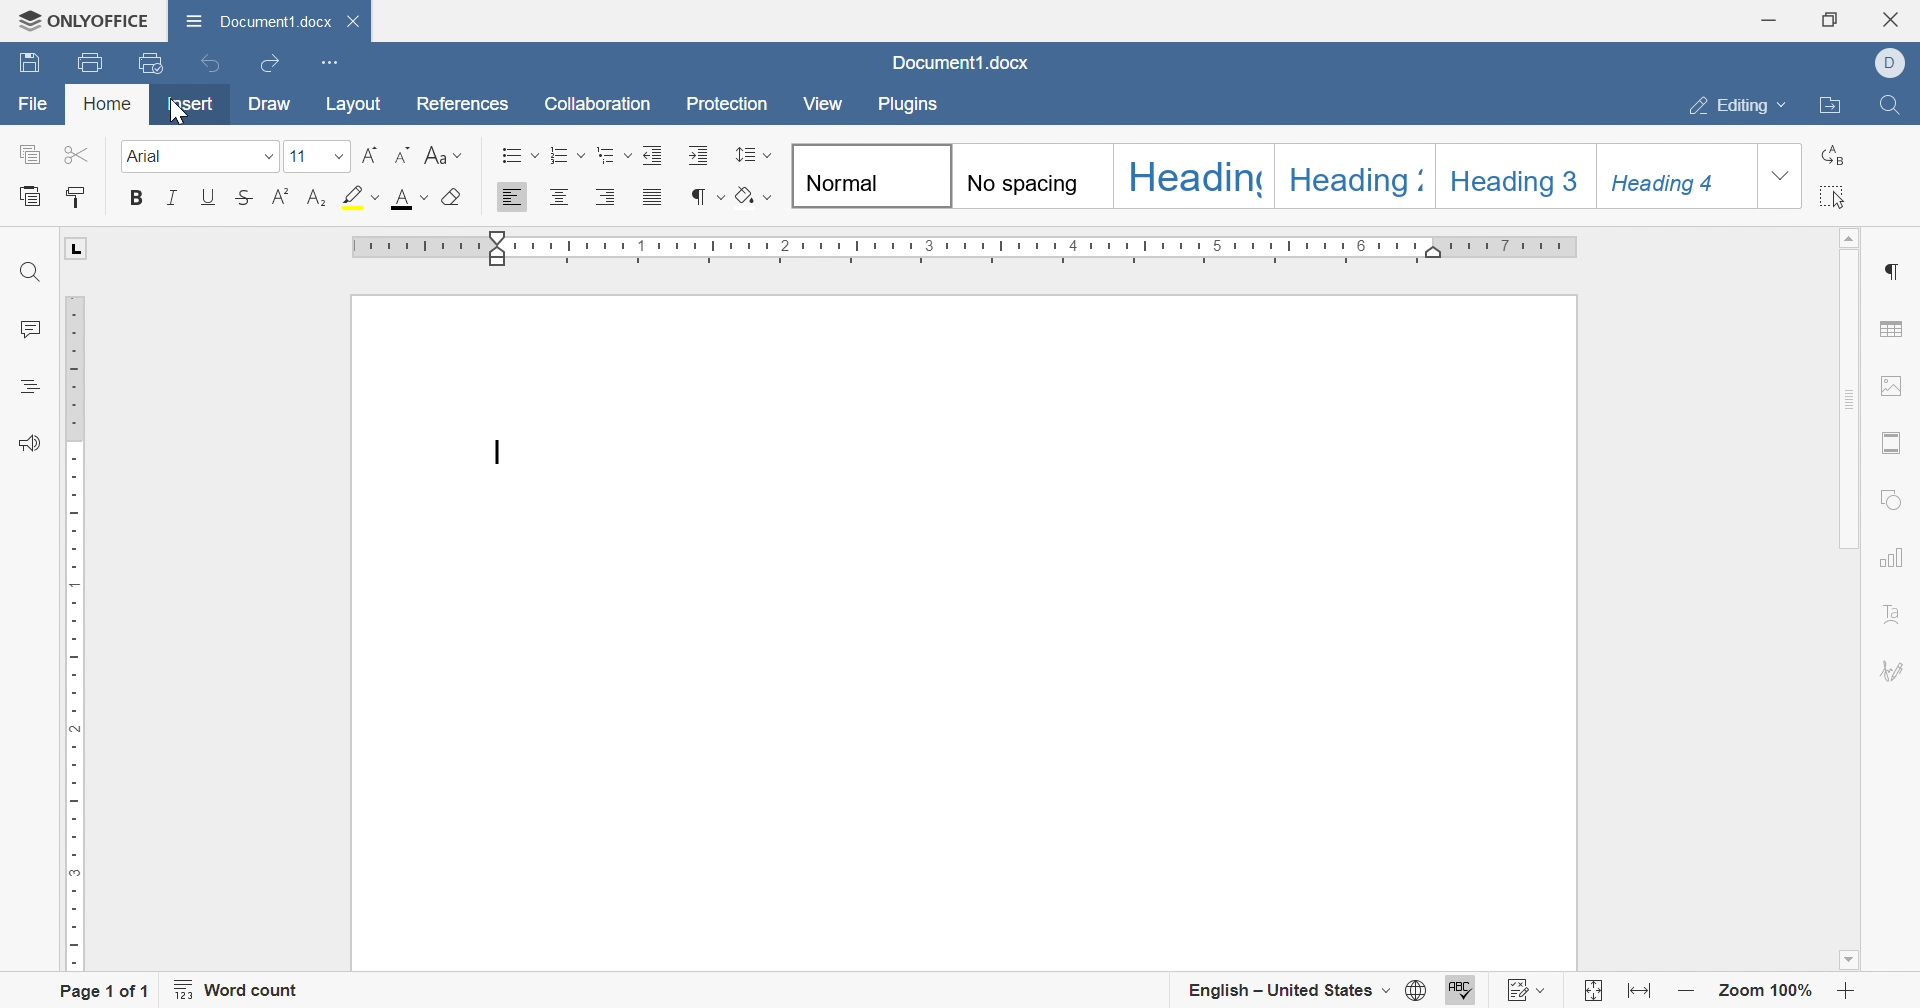 This screenshot has height=1008, width=1920. What do you see at coordinates (329, 62) in the screenshot?
I see `Customize quick access toolbar` at bounding box center [329, 62].